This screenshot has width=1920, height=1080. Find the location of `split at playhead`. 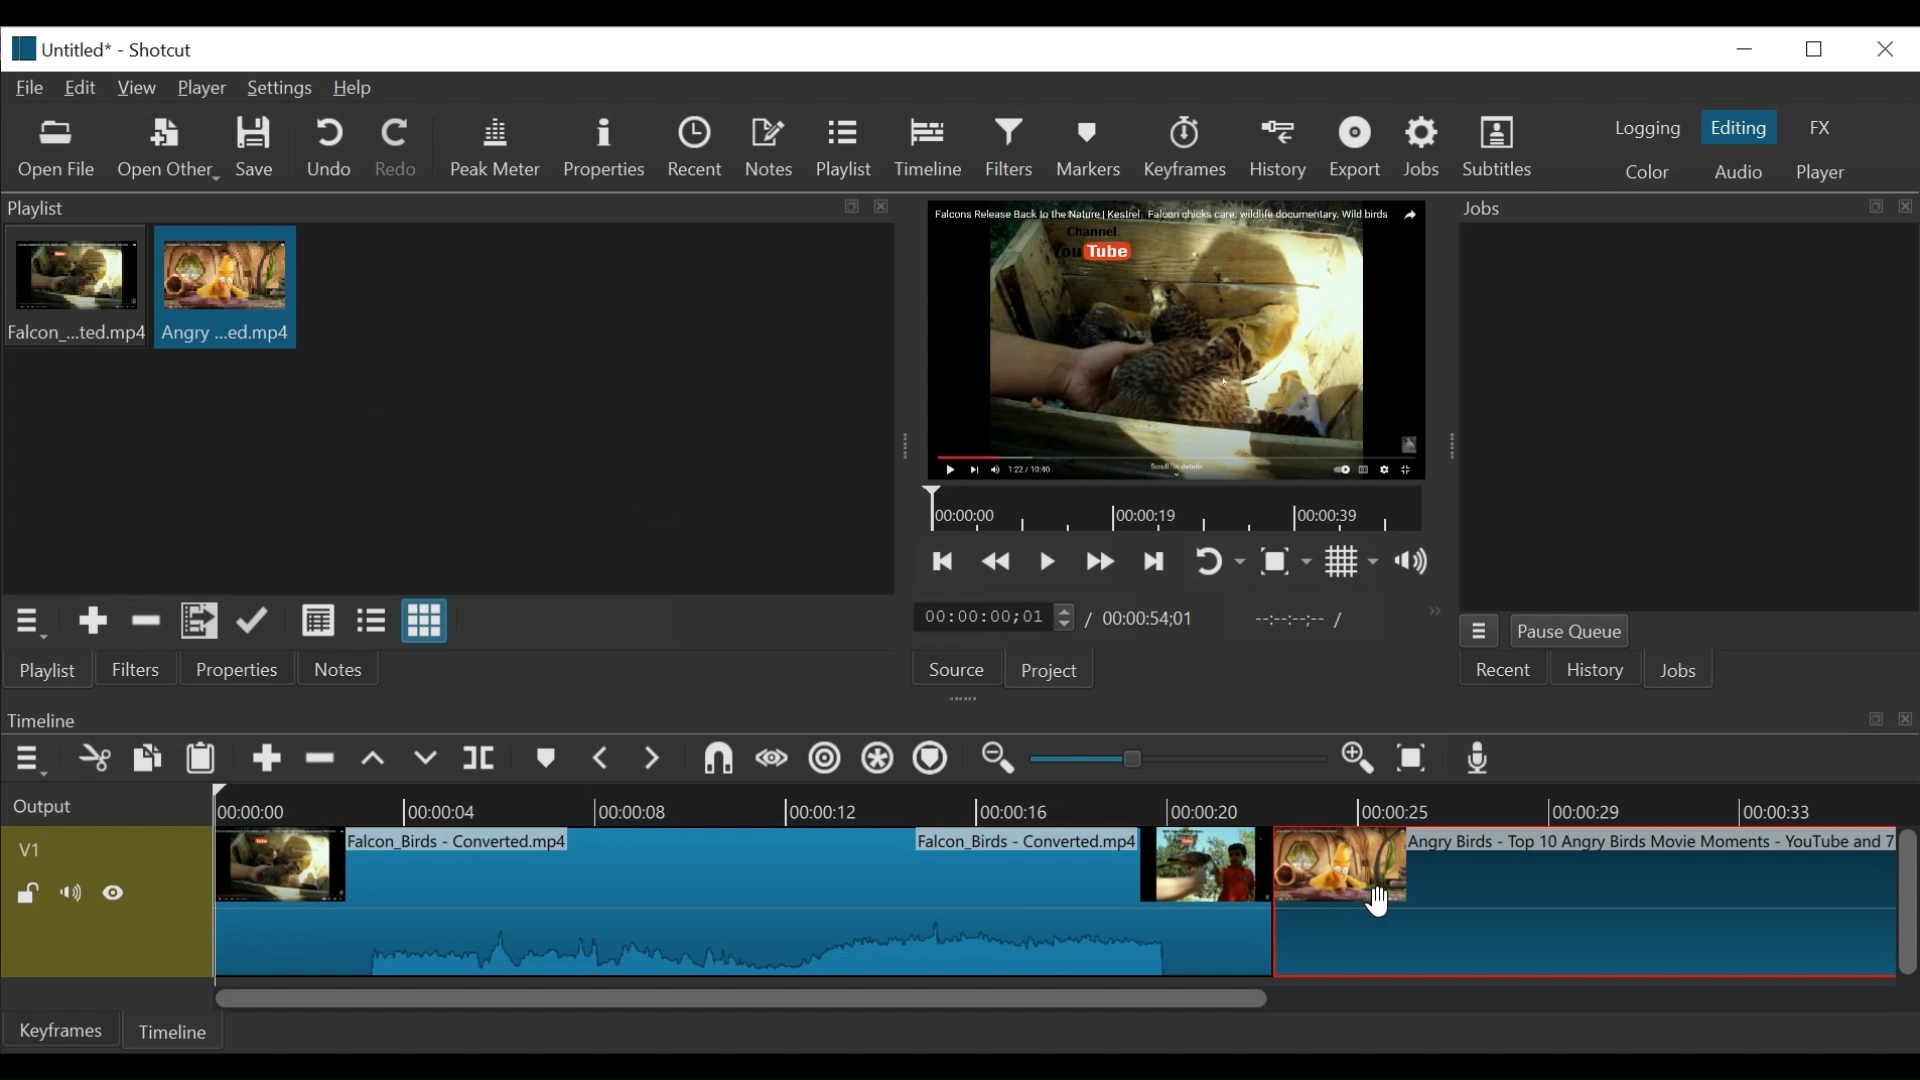

split at playhead is located at coordinates (482, 760).